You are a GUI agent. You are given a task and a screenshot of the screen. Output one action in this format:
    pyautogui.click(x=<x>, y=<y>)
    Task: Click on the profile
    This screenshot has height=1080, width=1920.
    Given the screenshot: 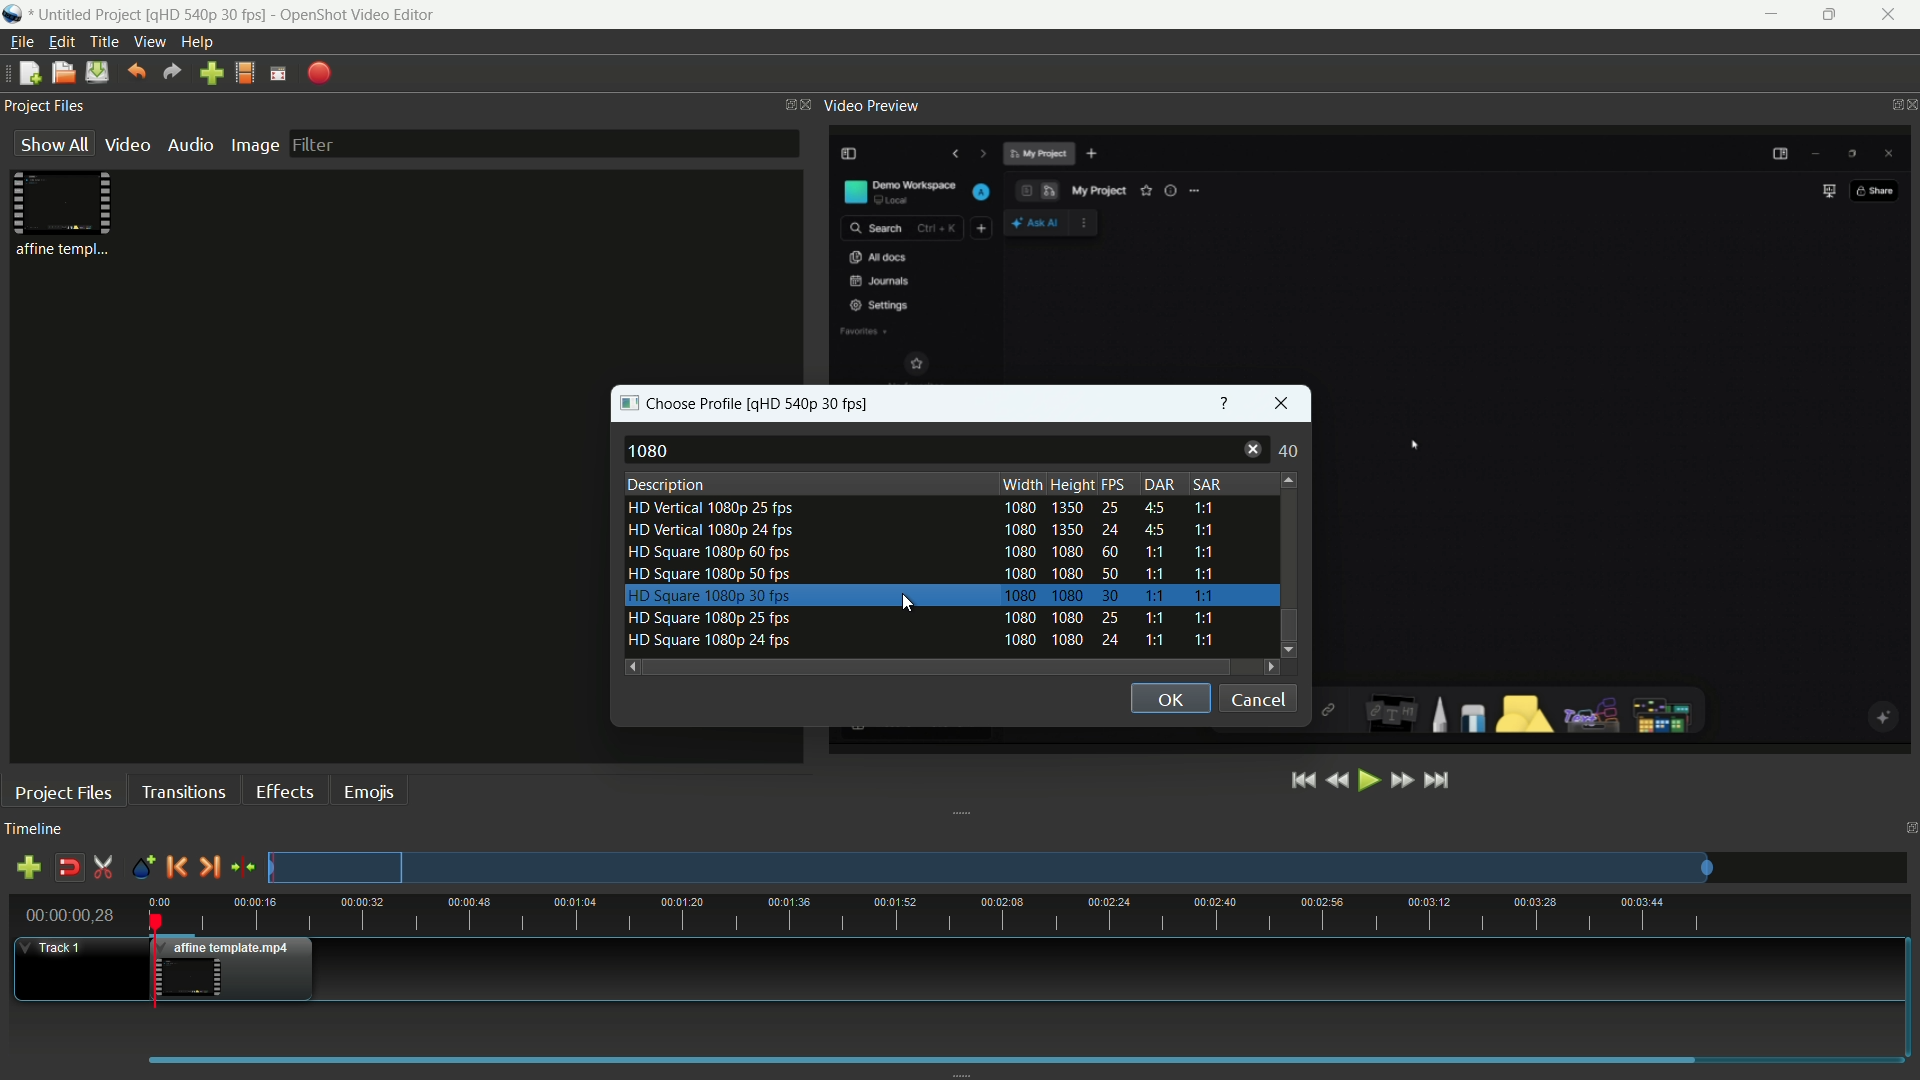 What is the action you would take?
    pyautogui.click(x=209, y=13)
    